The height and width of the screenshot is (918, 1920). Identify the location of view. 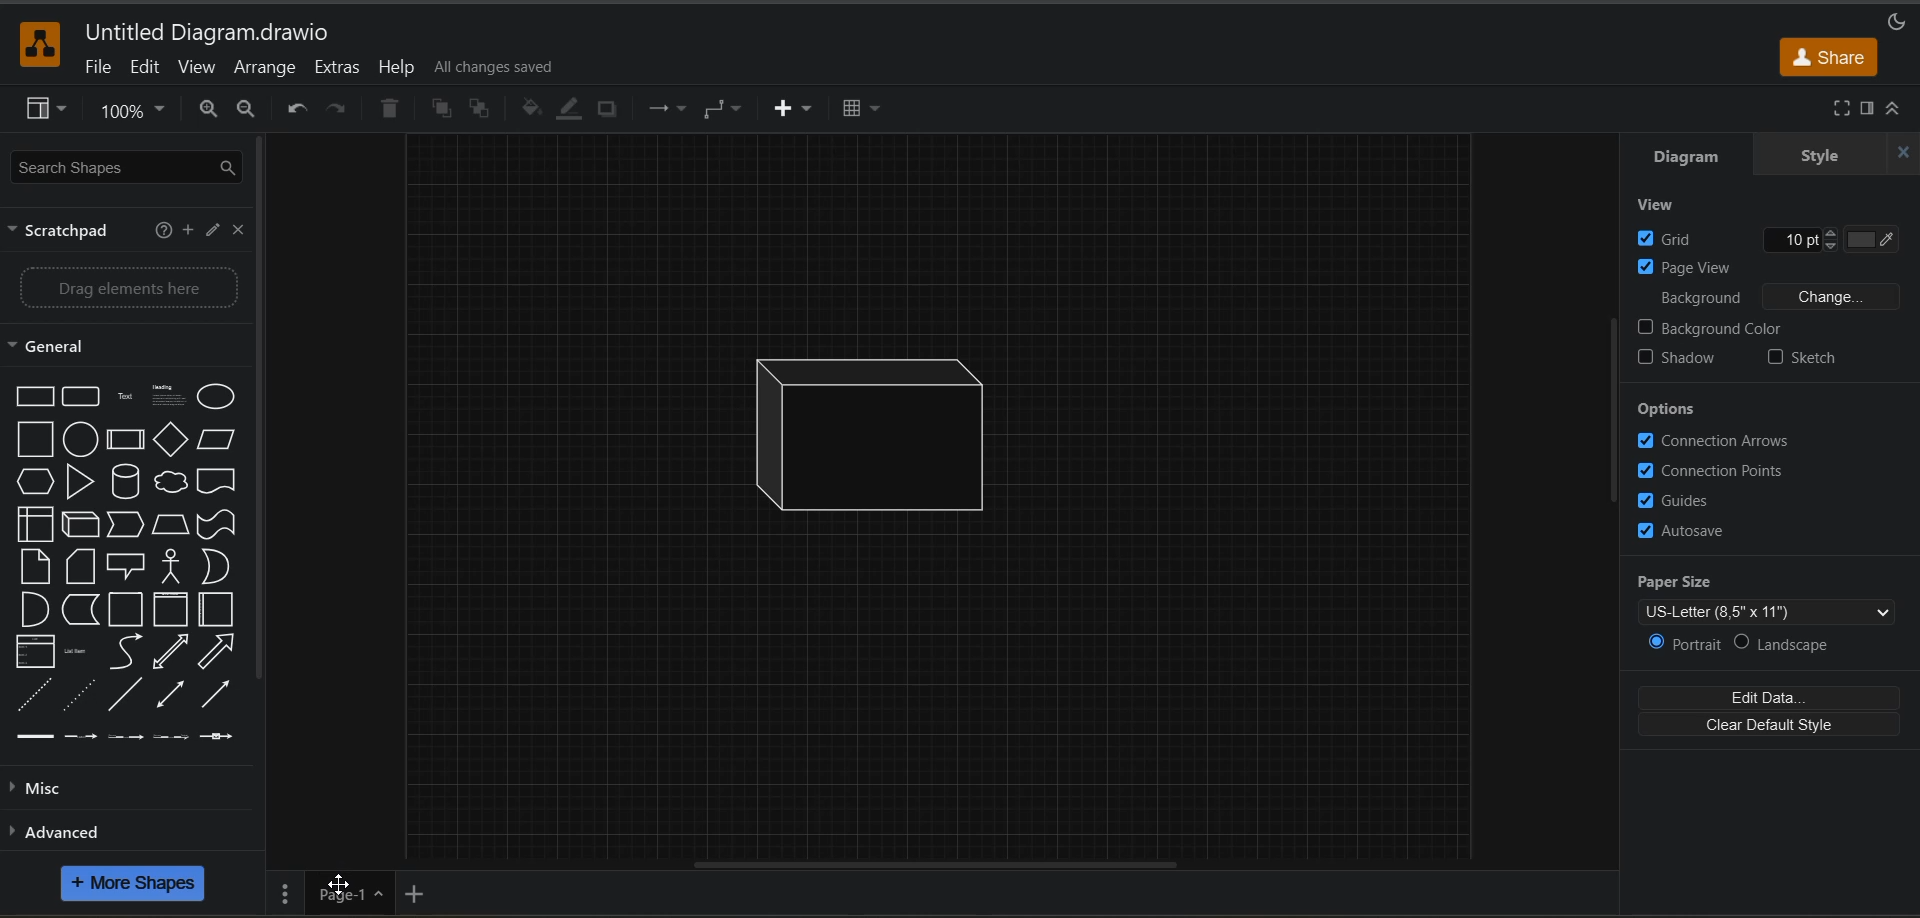
(47, 112).